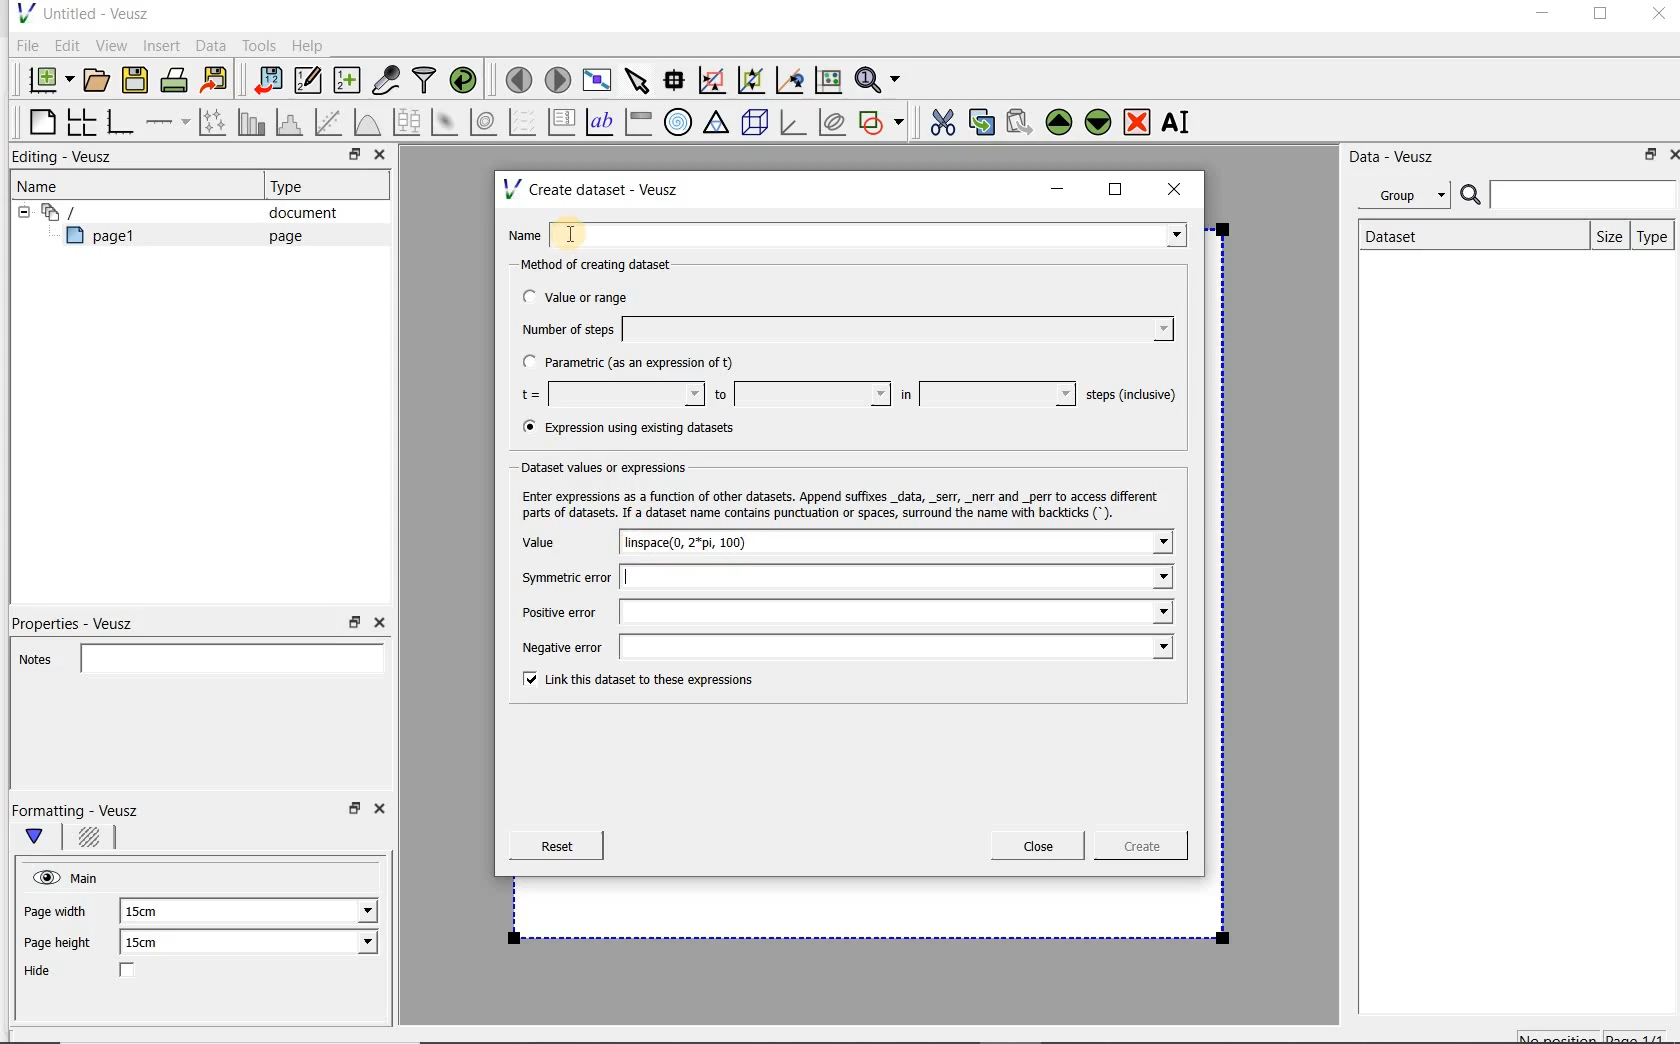 Image resolution: width=1680 pixels, height=1044 pixels. I want to click on blank page, so click(39, 119).